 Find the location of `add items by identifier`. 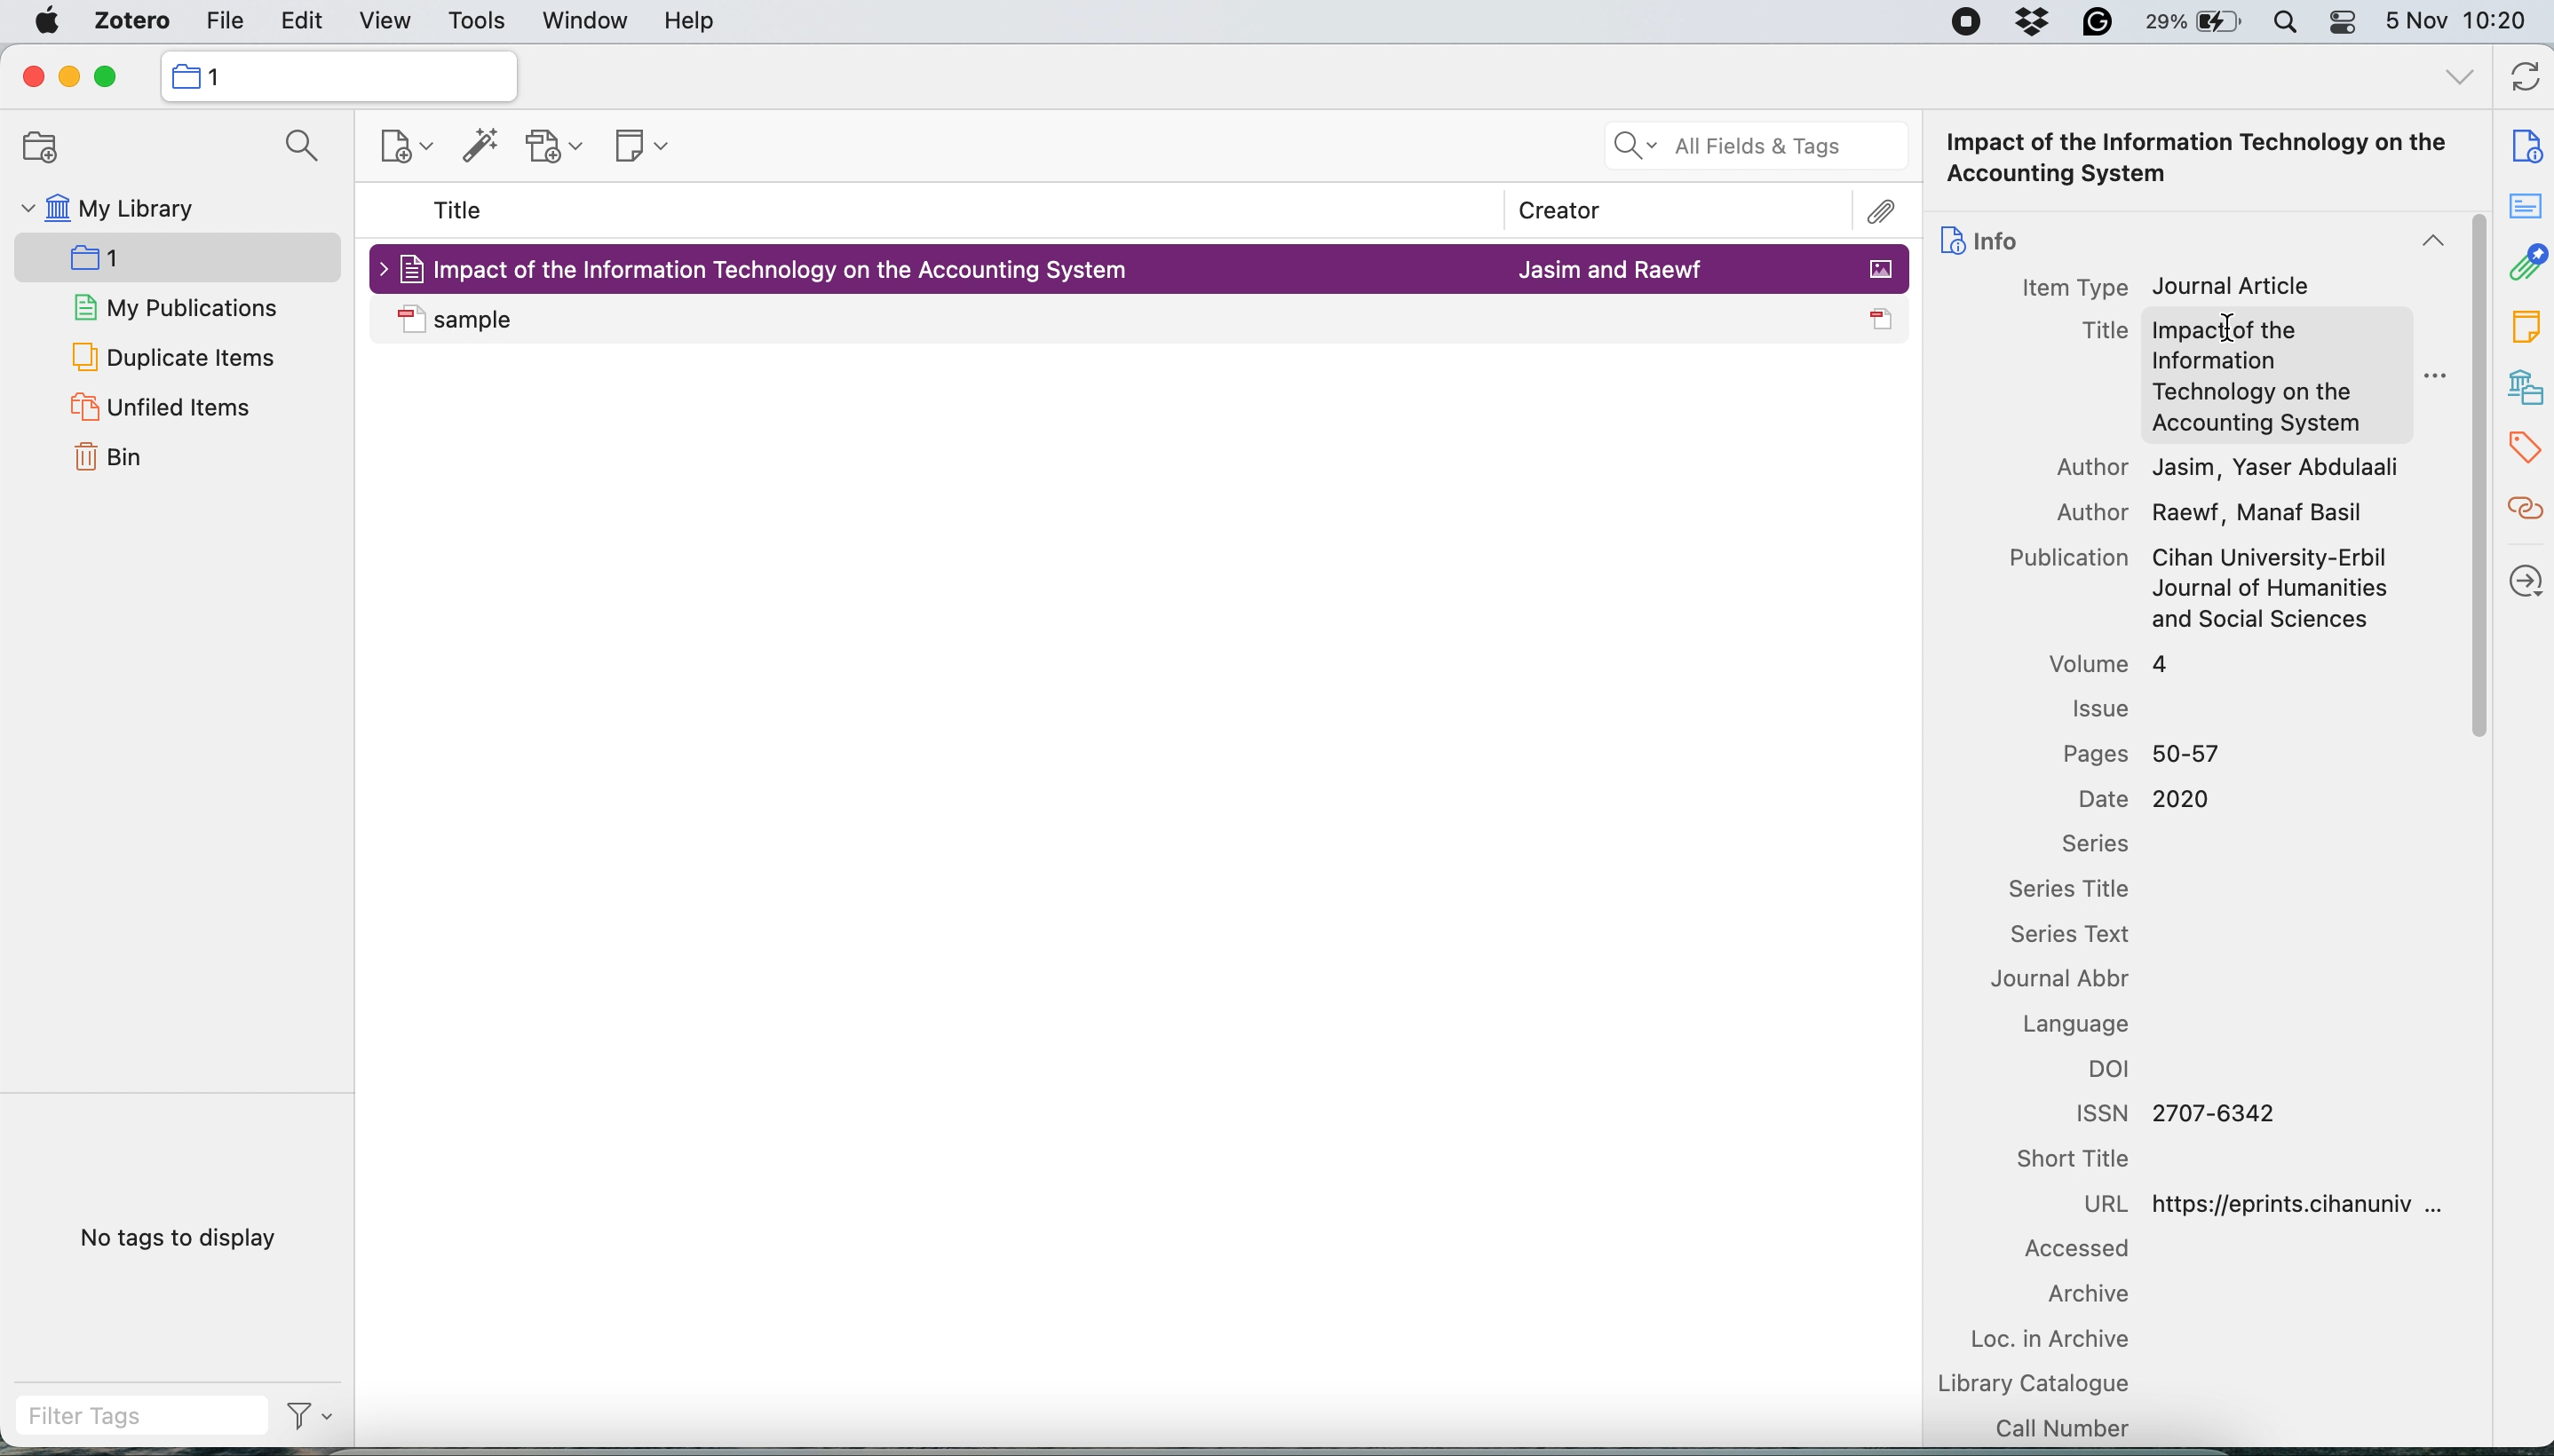

add items by identifier is located at coordinates (478, 147).